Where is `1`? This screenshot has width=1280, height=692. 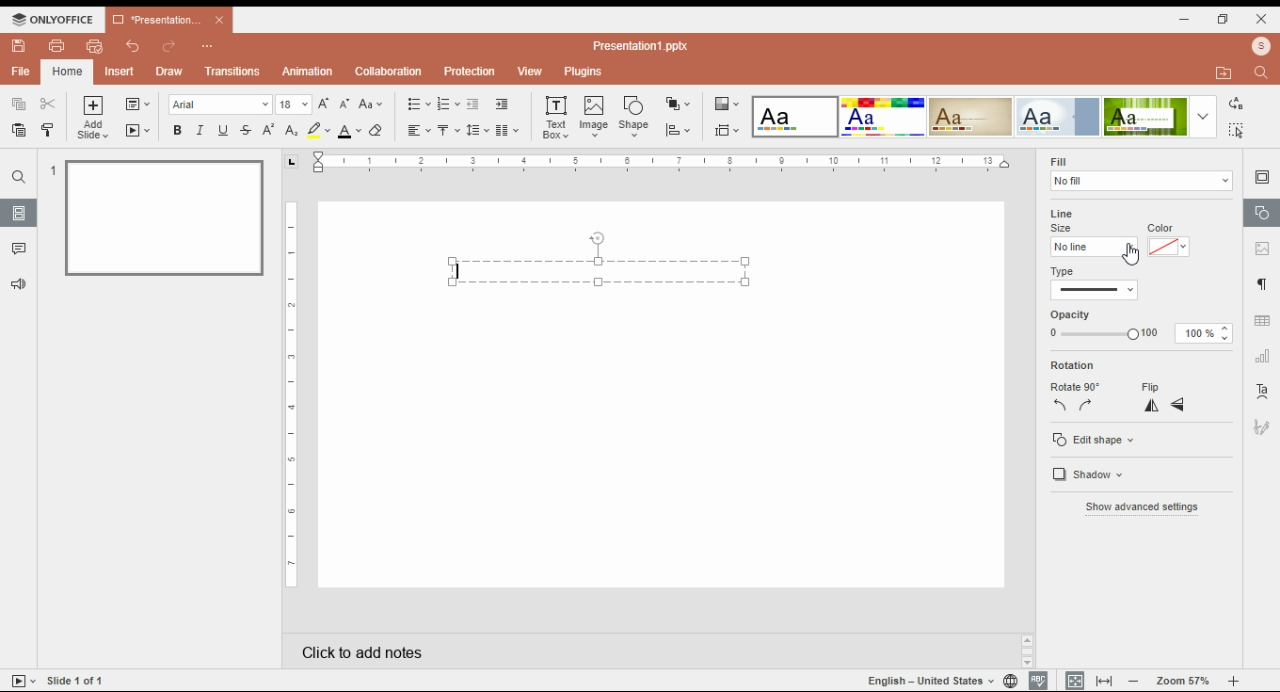 1 is located at coordinates (51, 170).